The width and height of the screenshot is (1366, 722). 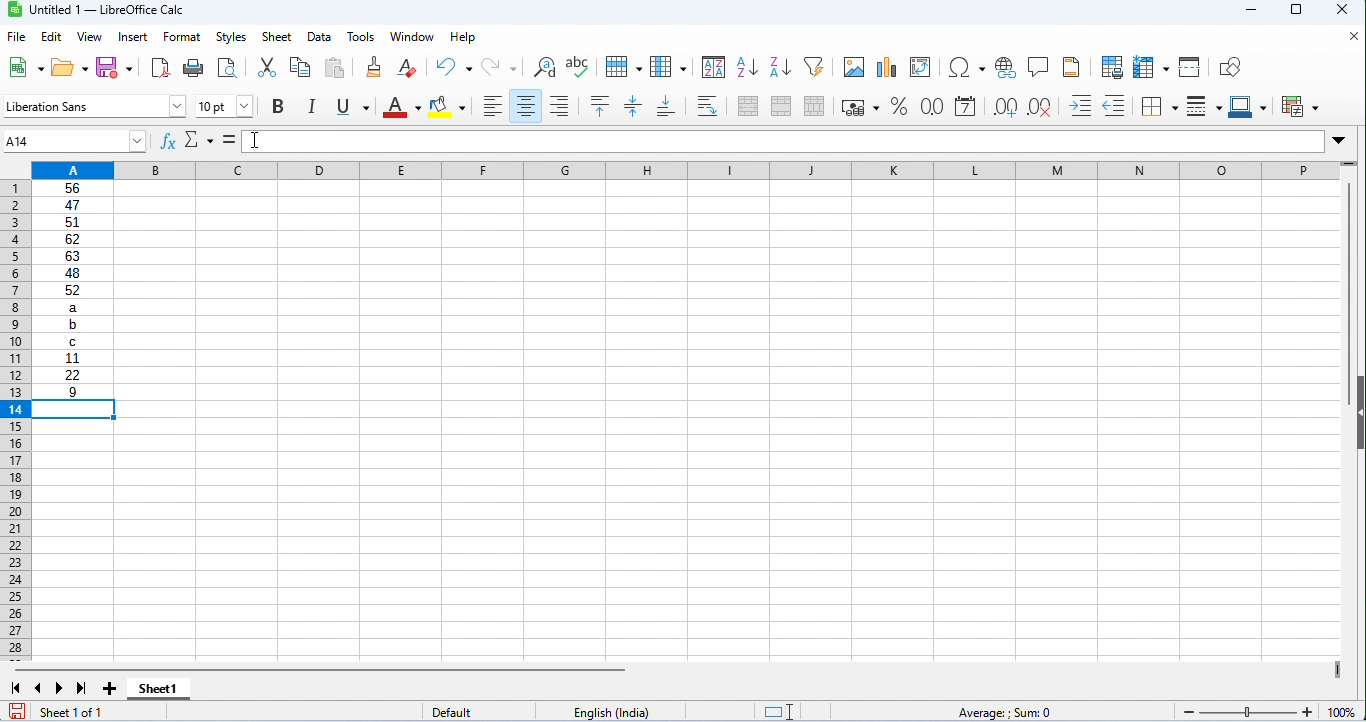 What do you see at coordinates (560, 105) in the screenshot?
I see `align right` at bounding box center [560, 105].